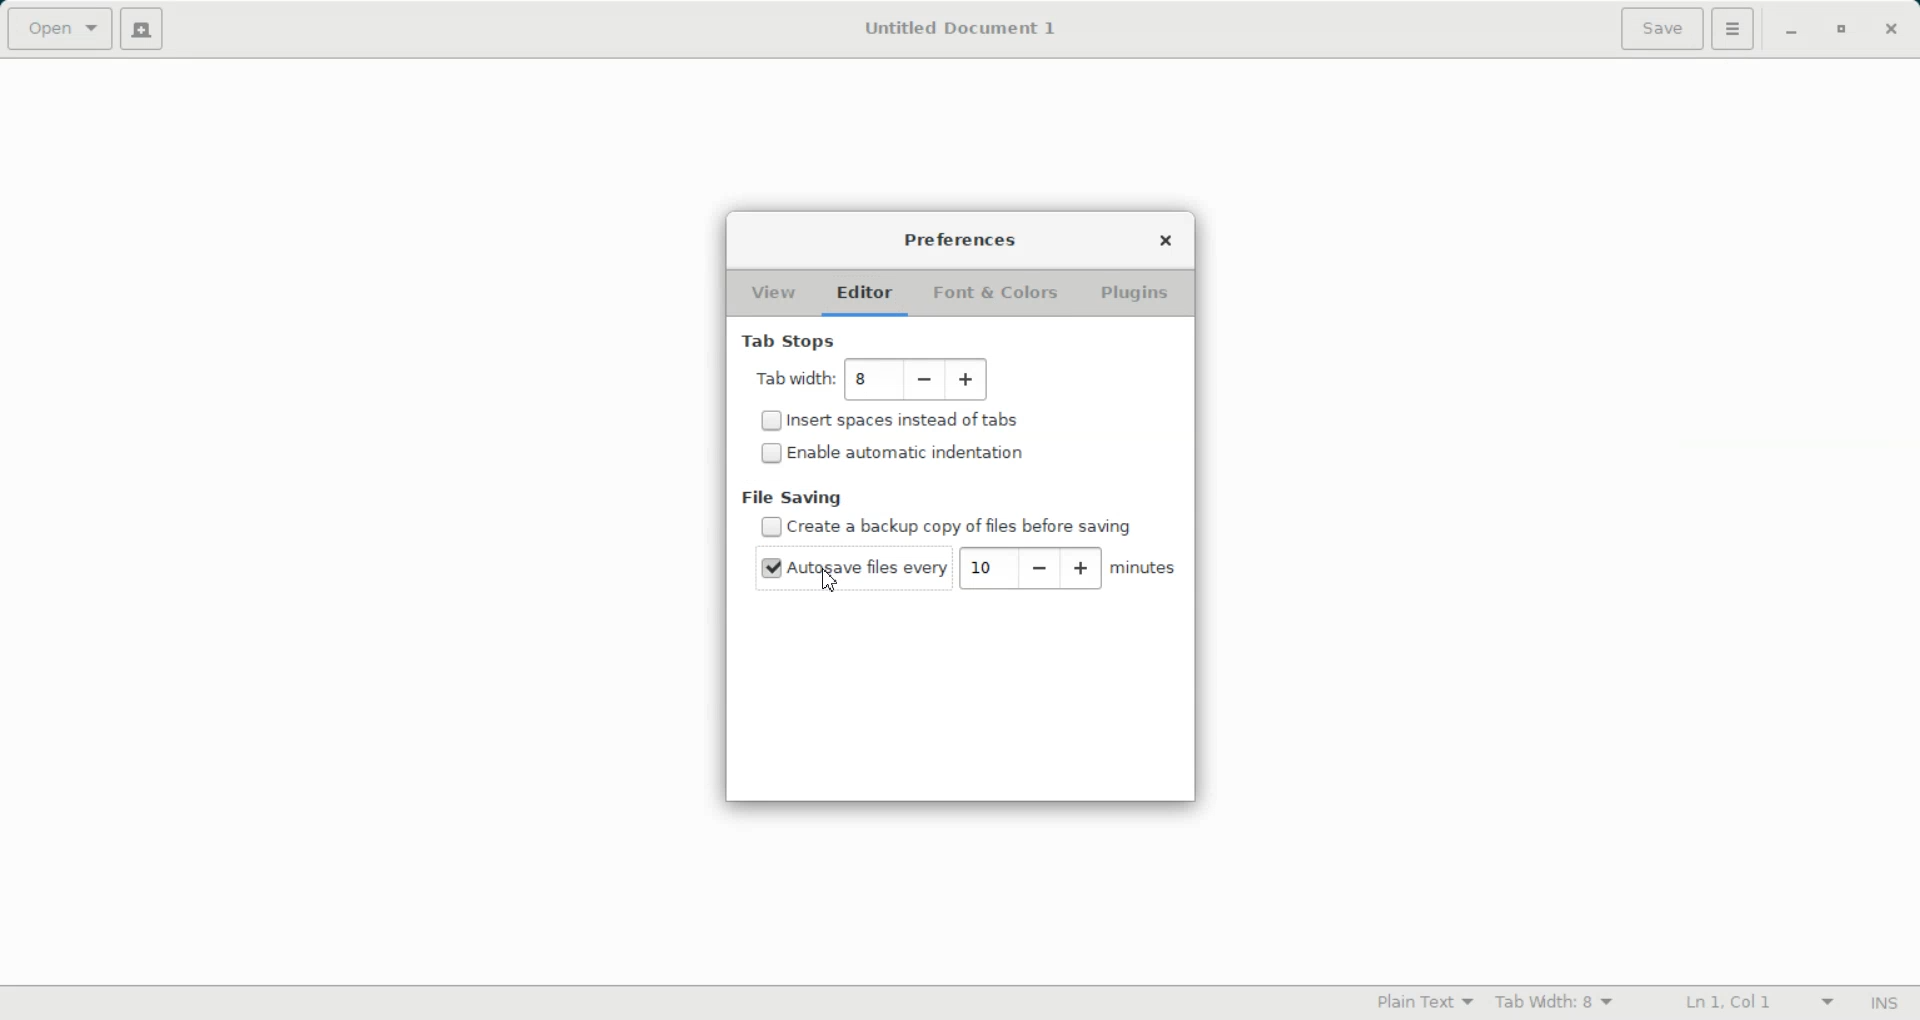 The width and height of the screenshot is (1920, 1020). What do you see at coordinates (1733, 29) in the screenshot?
I see `Hamburger setting` at bounding box center [1733, 29].